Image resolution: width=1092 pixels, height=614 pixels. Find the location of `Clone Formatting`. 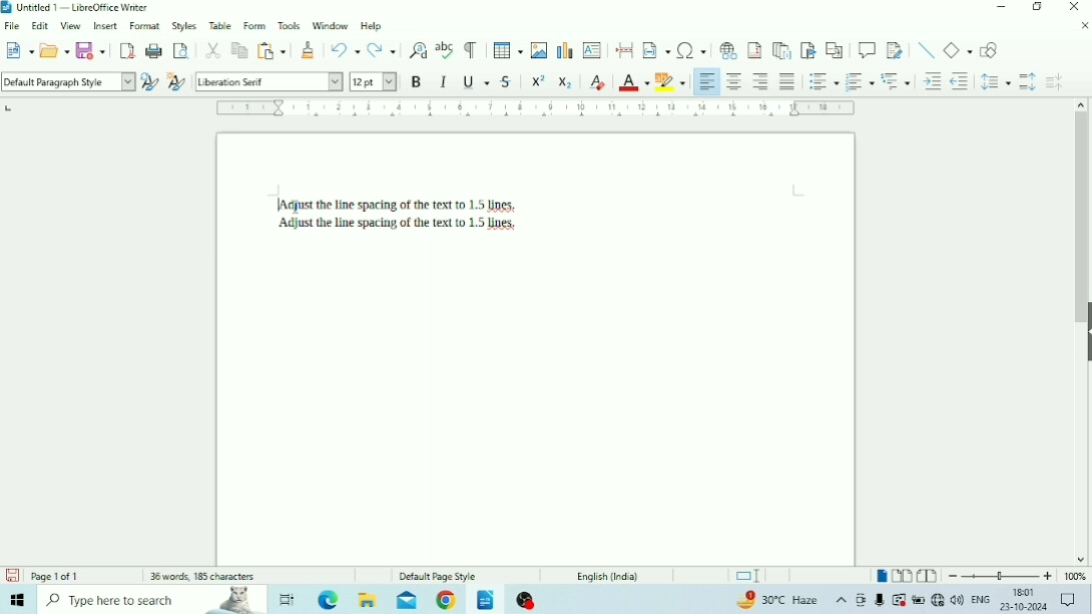

Clone Formatting is located at coordinates (308, 50).